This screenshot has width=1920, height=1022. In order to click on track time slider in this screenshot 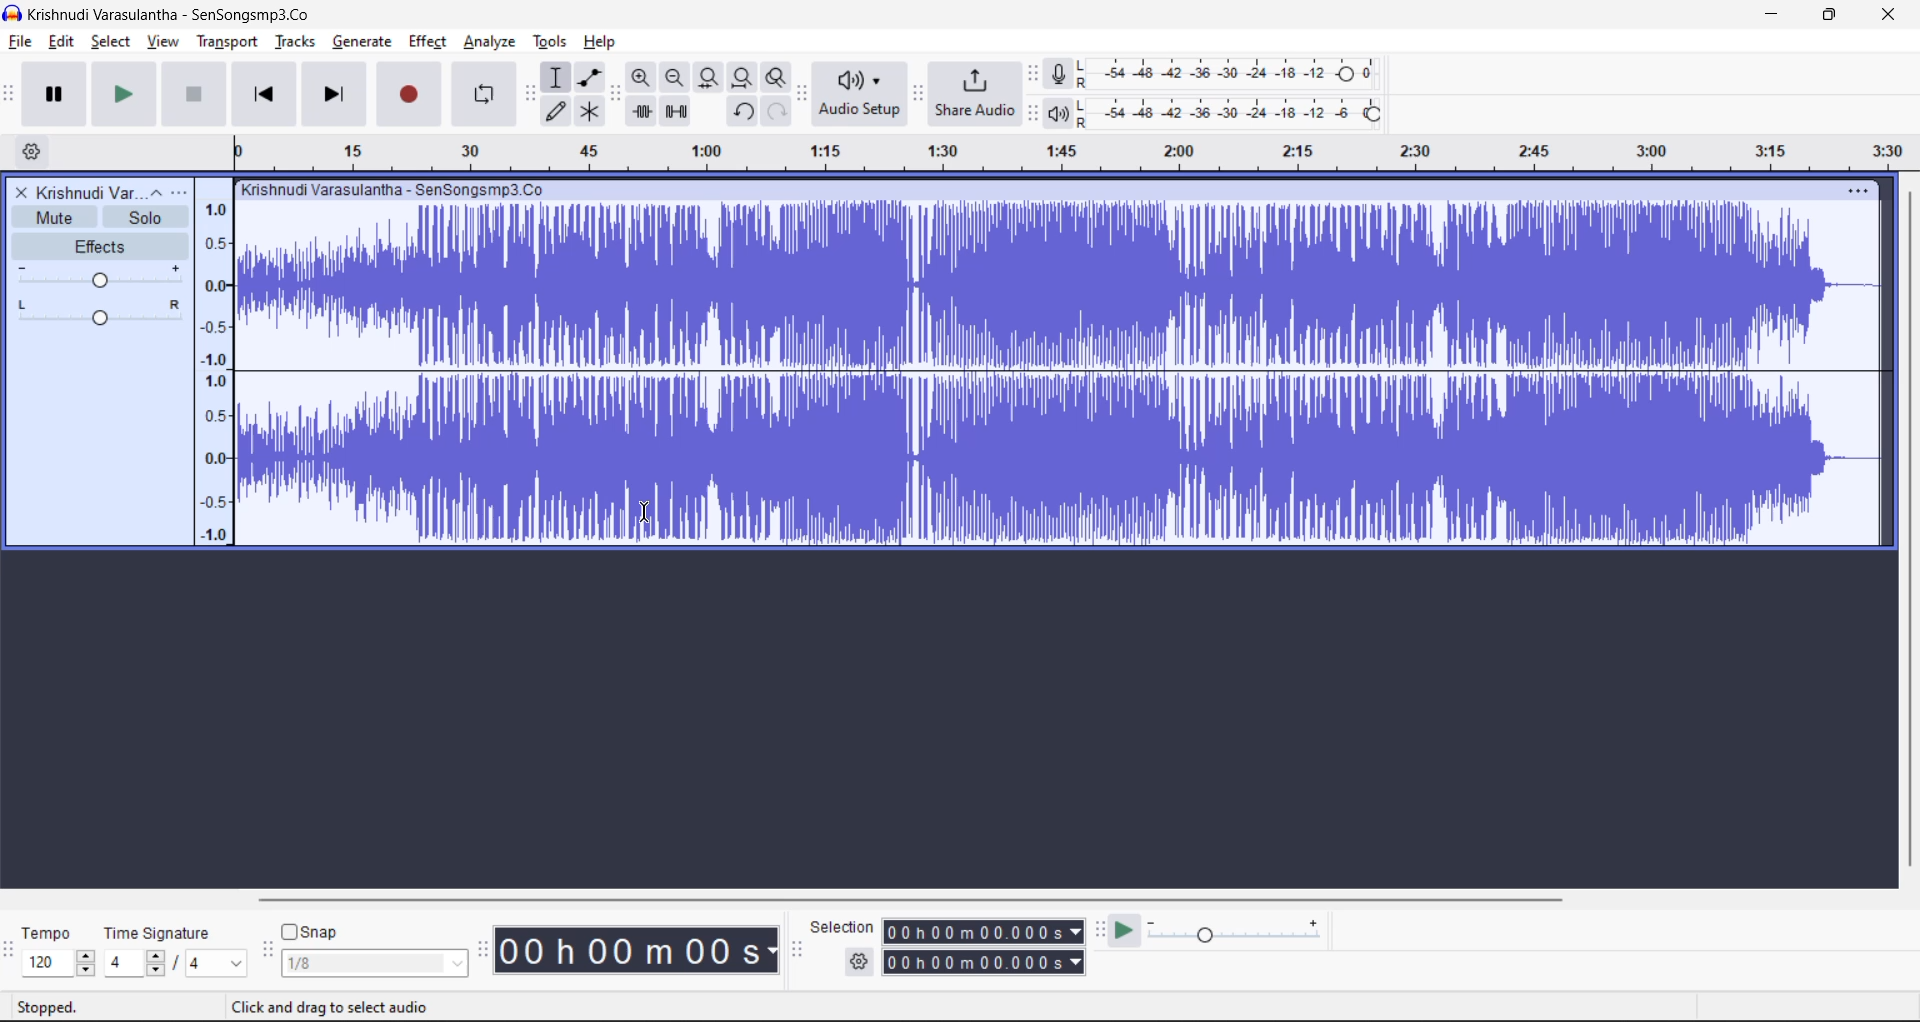, I will do `click(101, 277)`.